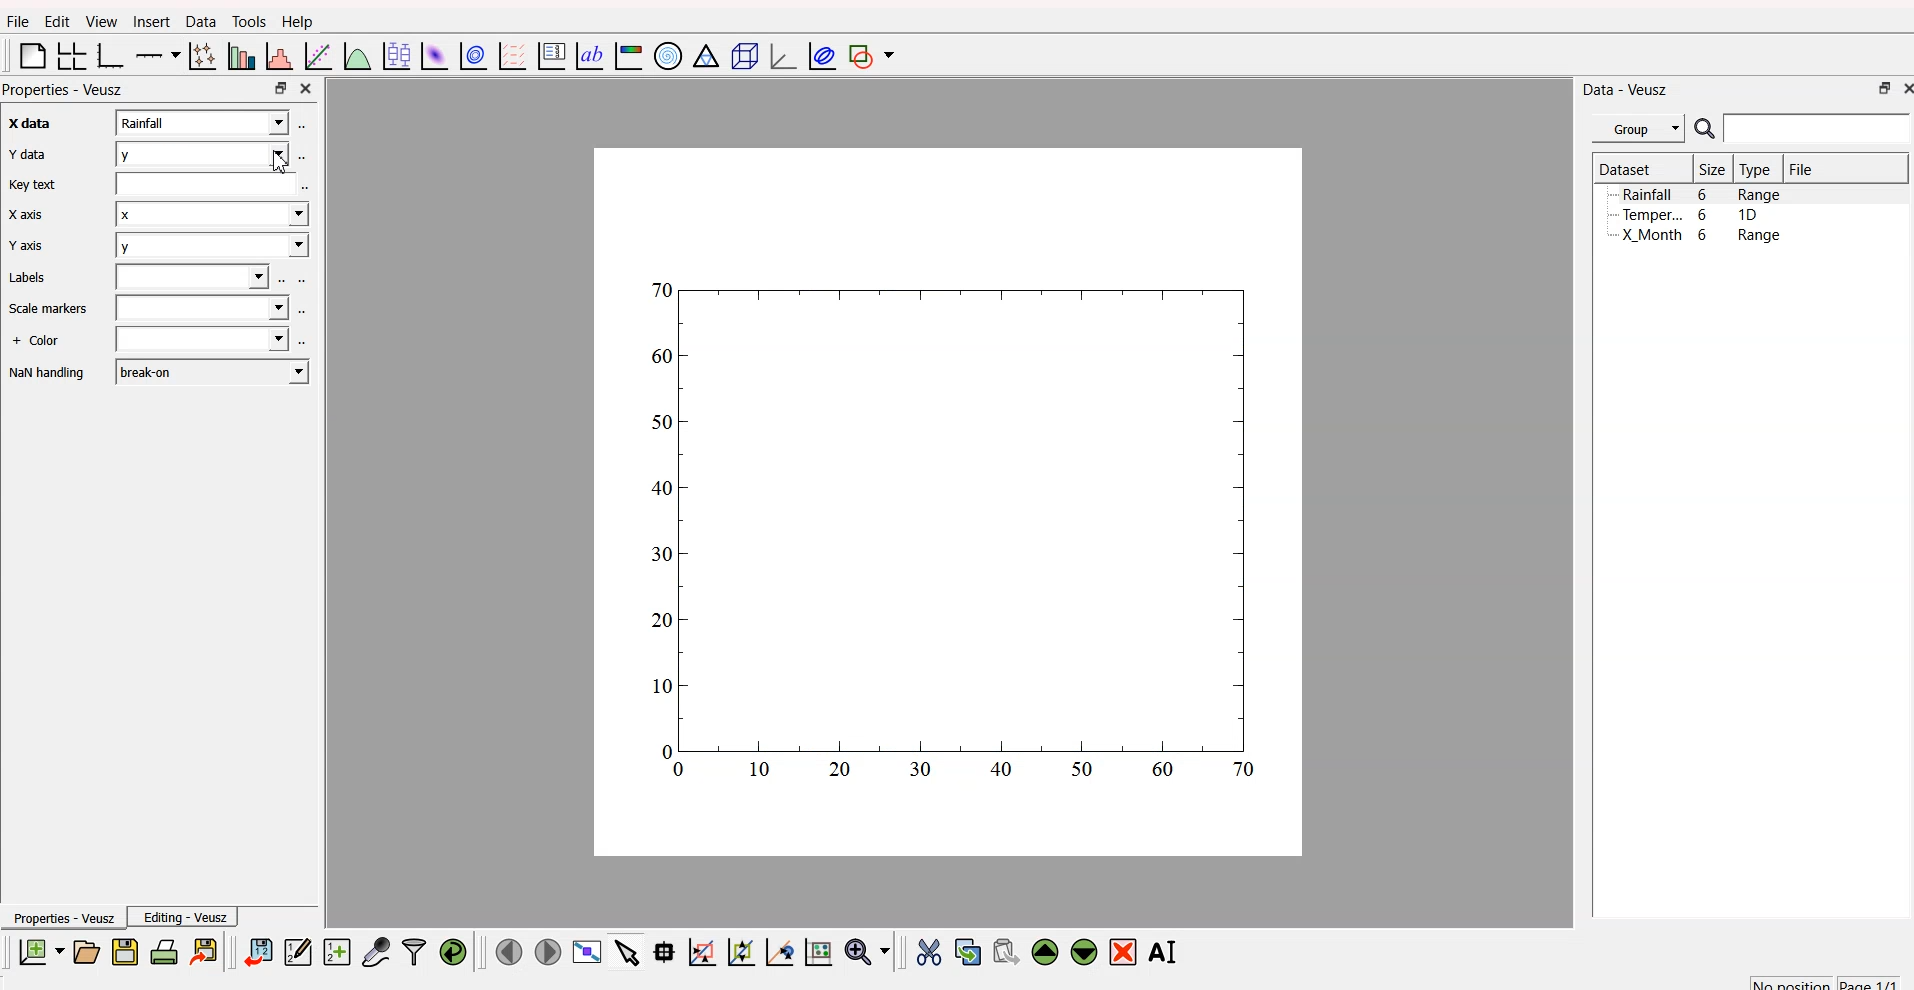  I want to click on x, so click(203, 122).